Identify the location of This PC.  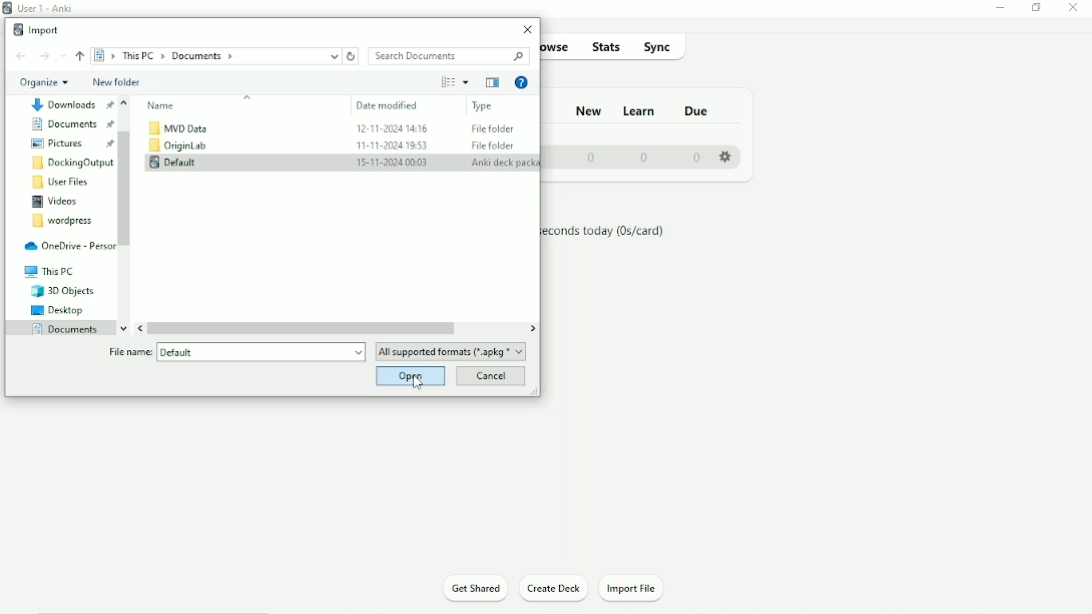
(49, 272).